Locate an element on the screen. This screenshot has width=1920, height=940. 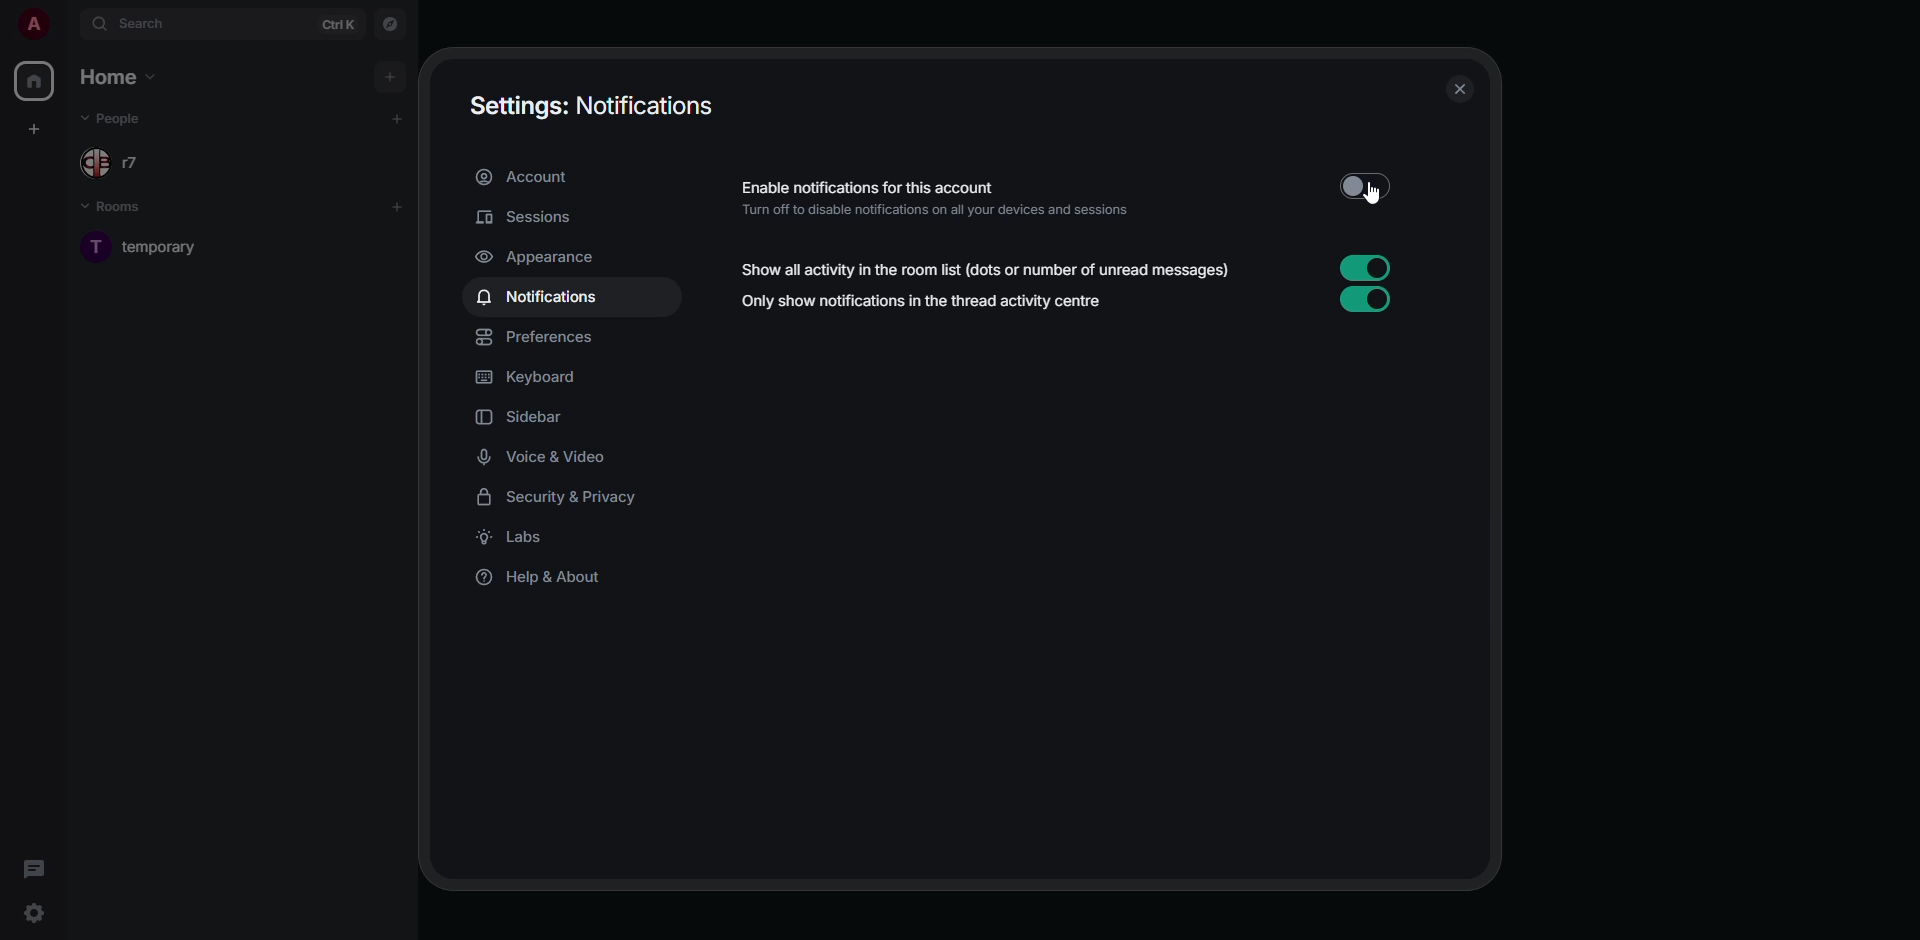
people is located at coordinates (127, 165).